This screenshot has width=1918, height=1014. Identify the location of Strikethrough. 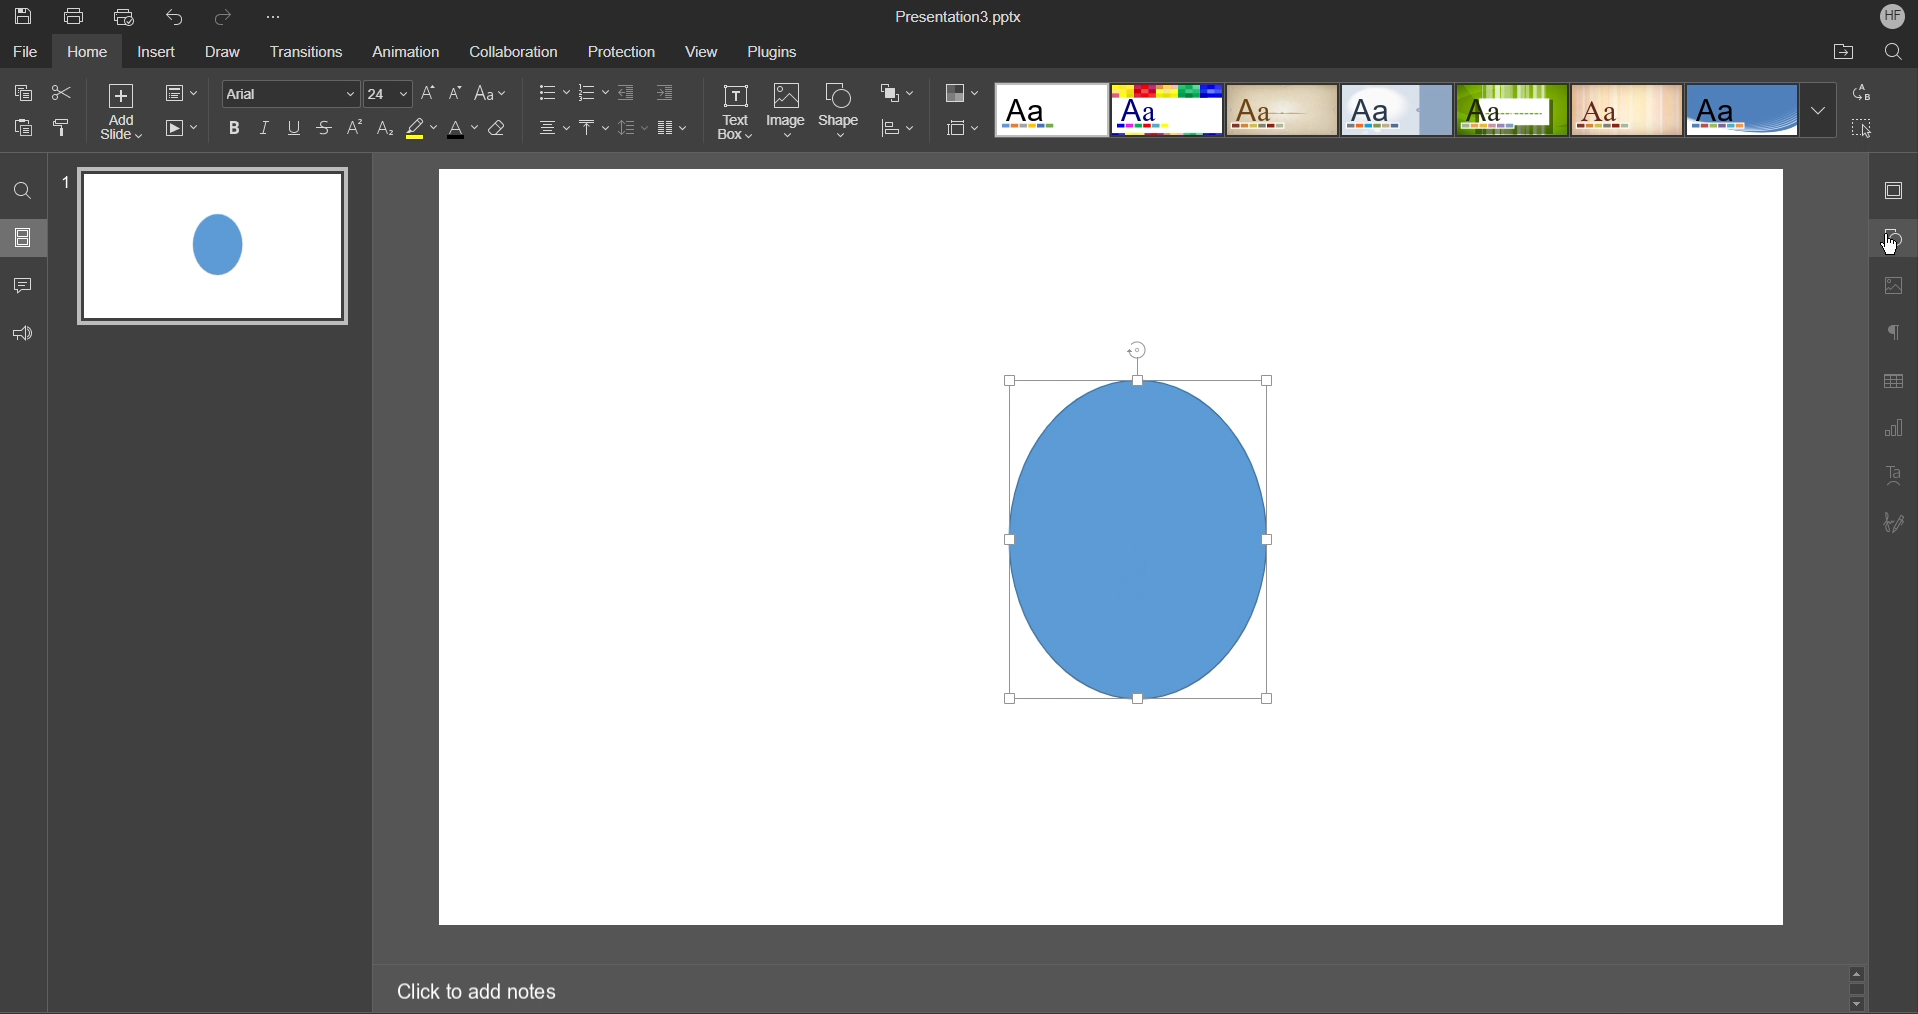
(326, 131).